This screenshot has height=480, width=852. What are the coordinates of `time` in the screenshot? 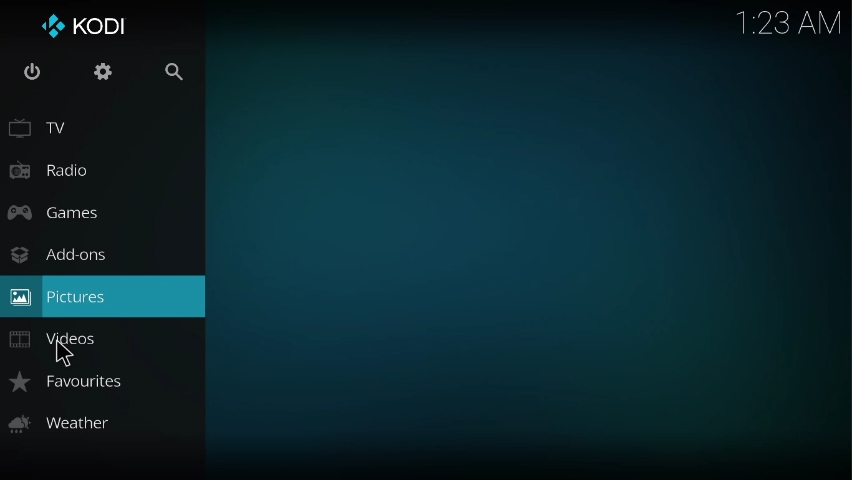 It's located at (792, 20).